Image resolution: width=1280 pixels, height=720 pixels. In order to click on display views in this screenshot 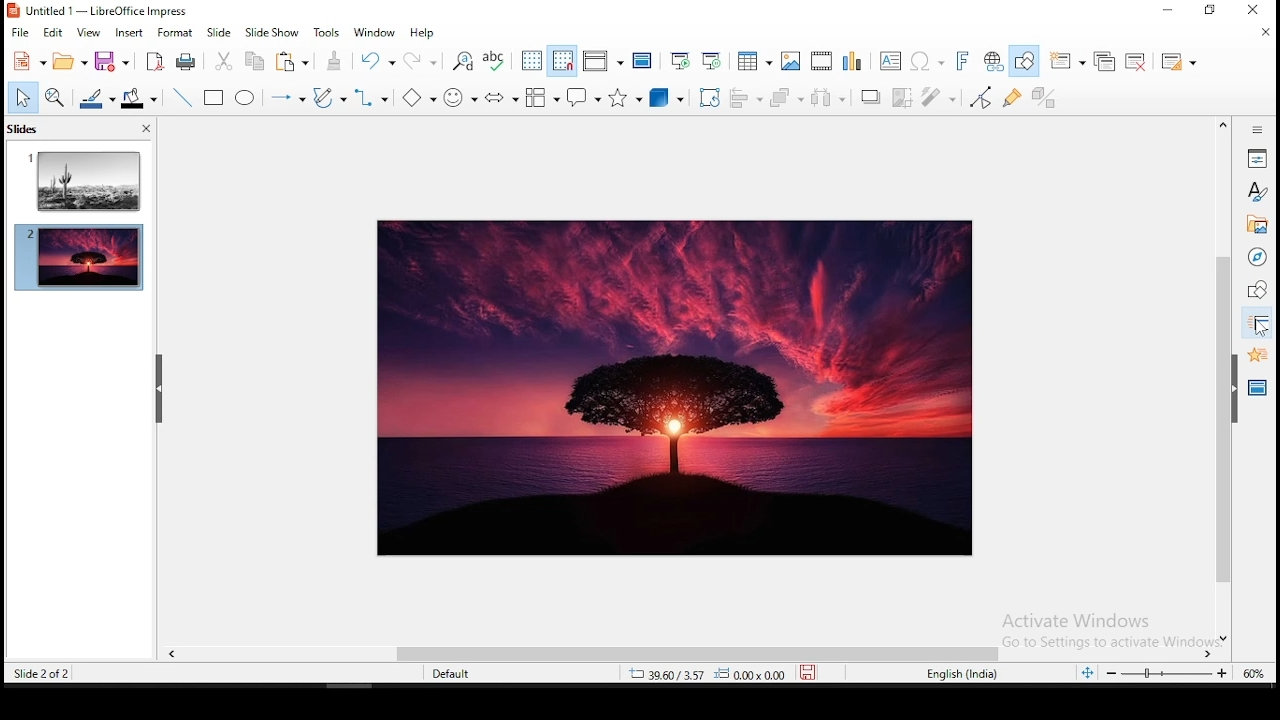, I will do `click(602, 61)`.